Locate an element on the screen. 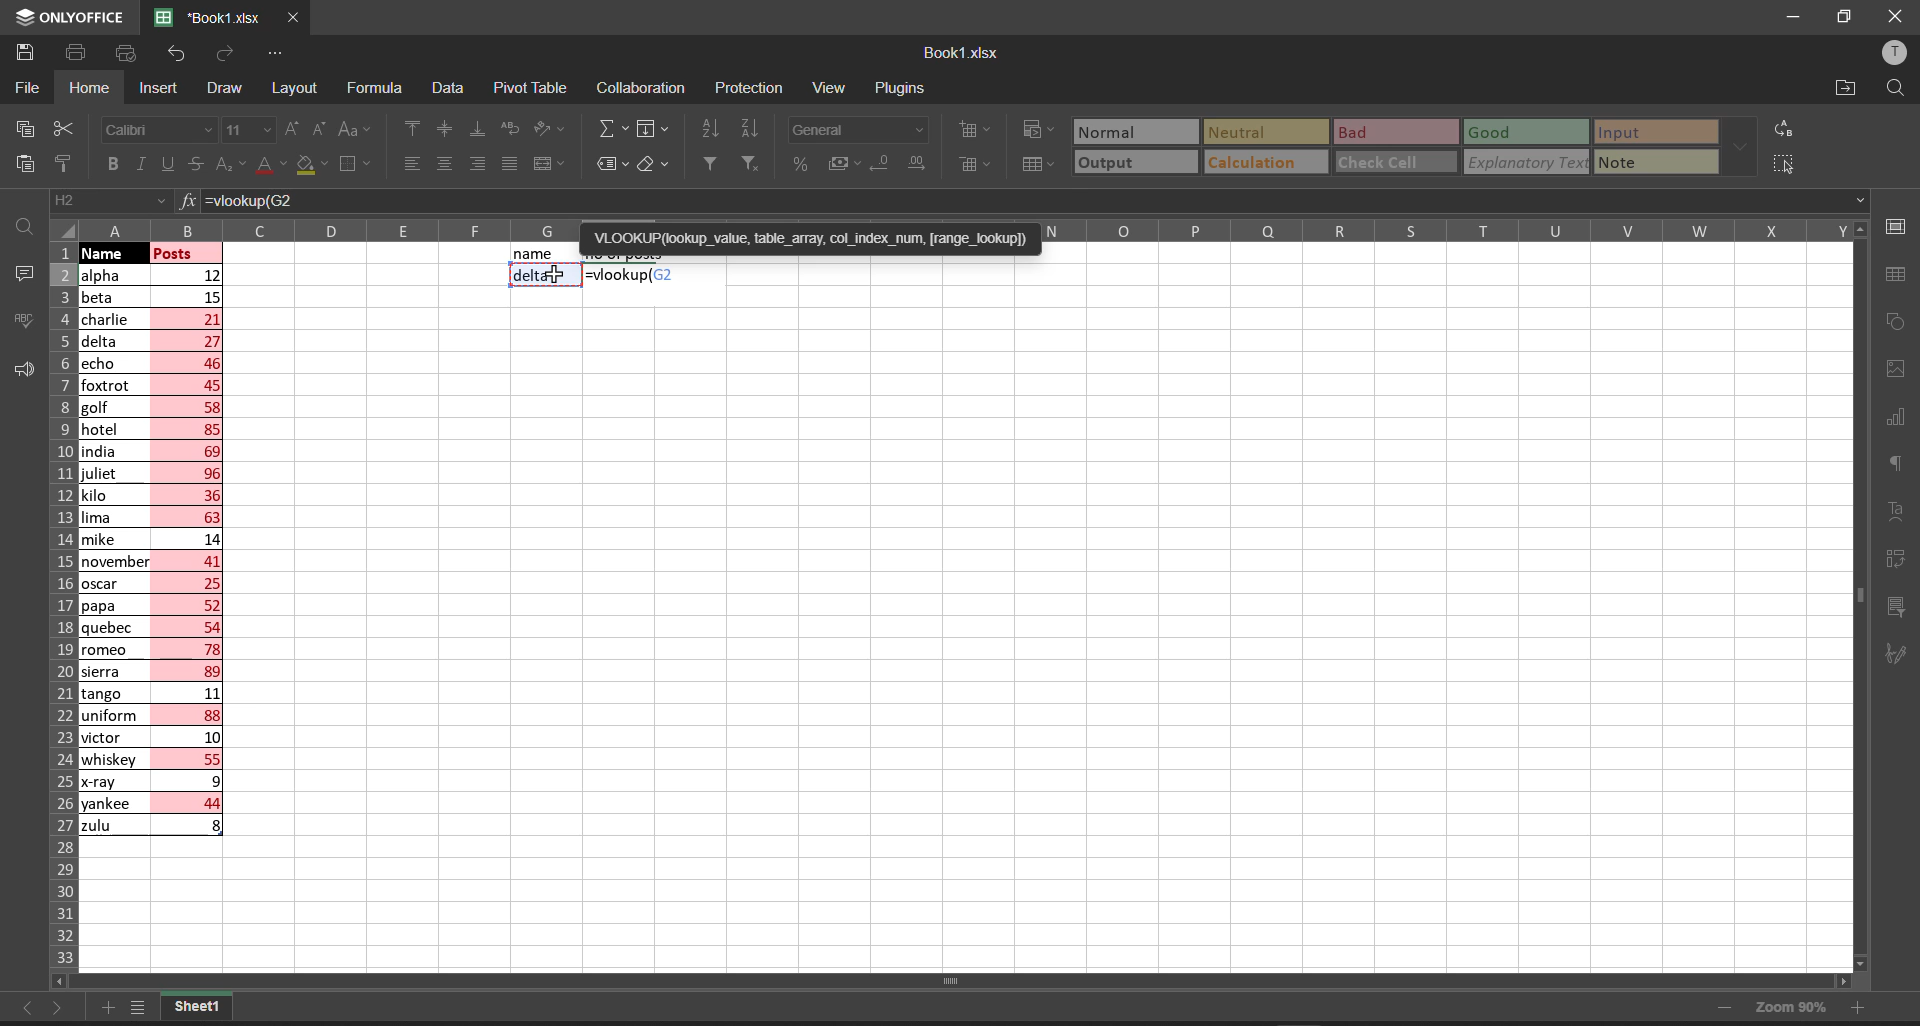 The height and width of the screenshot is (1026, 1920). undo is located at coordinates (175, 57).